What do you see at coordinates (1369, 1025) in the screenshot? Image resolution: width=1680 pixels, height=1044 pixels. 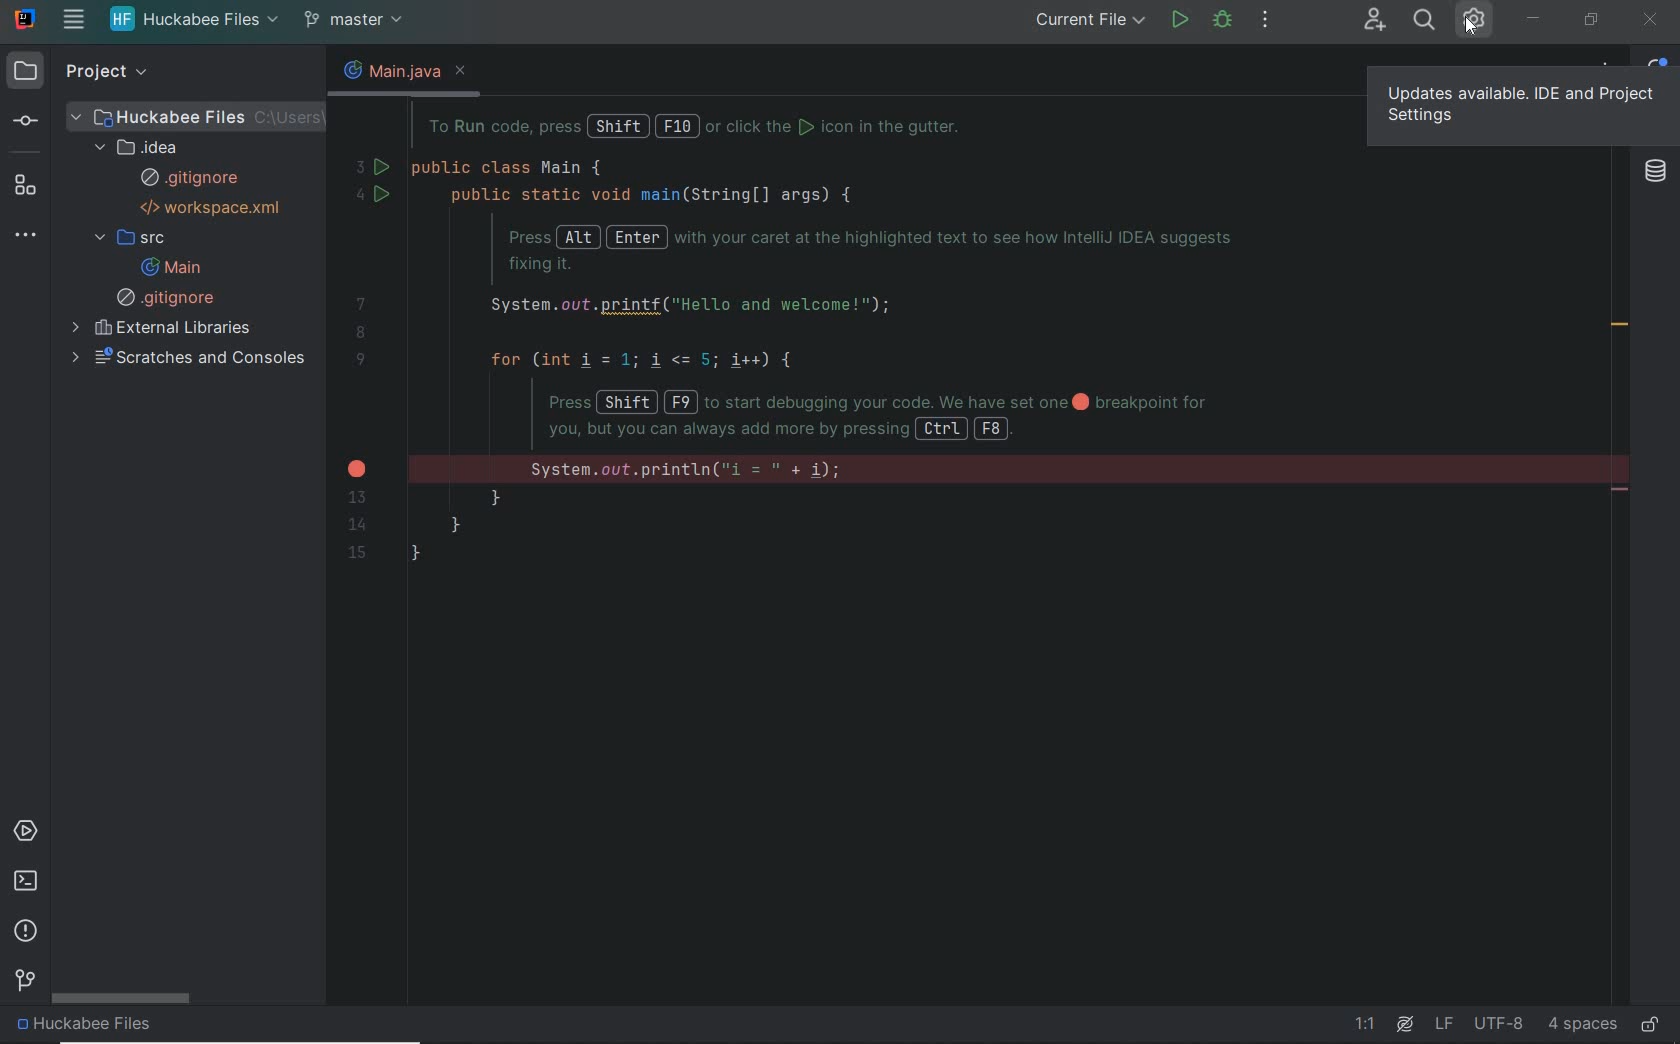 I see `go to line` at bounding box center [1369, 1025].